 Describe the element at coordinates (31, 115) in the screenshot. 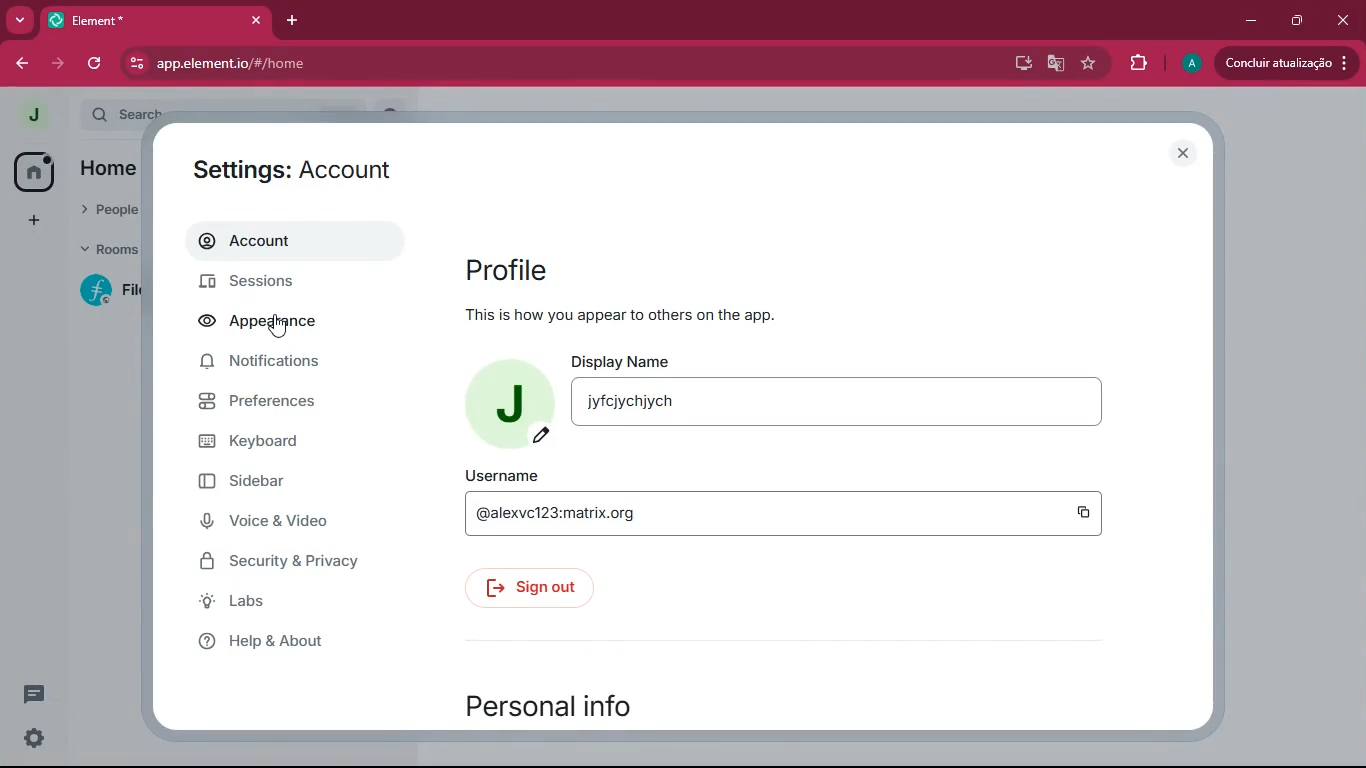

I see `profile picture` at that location.